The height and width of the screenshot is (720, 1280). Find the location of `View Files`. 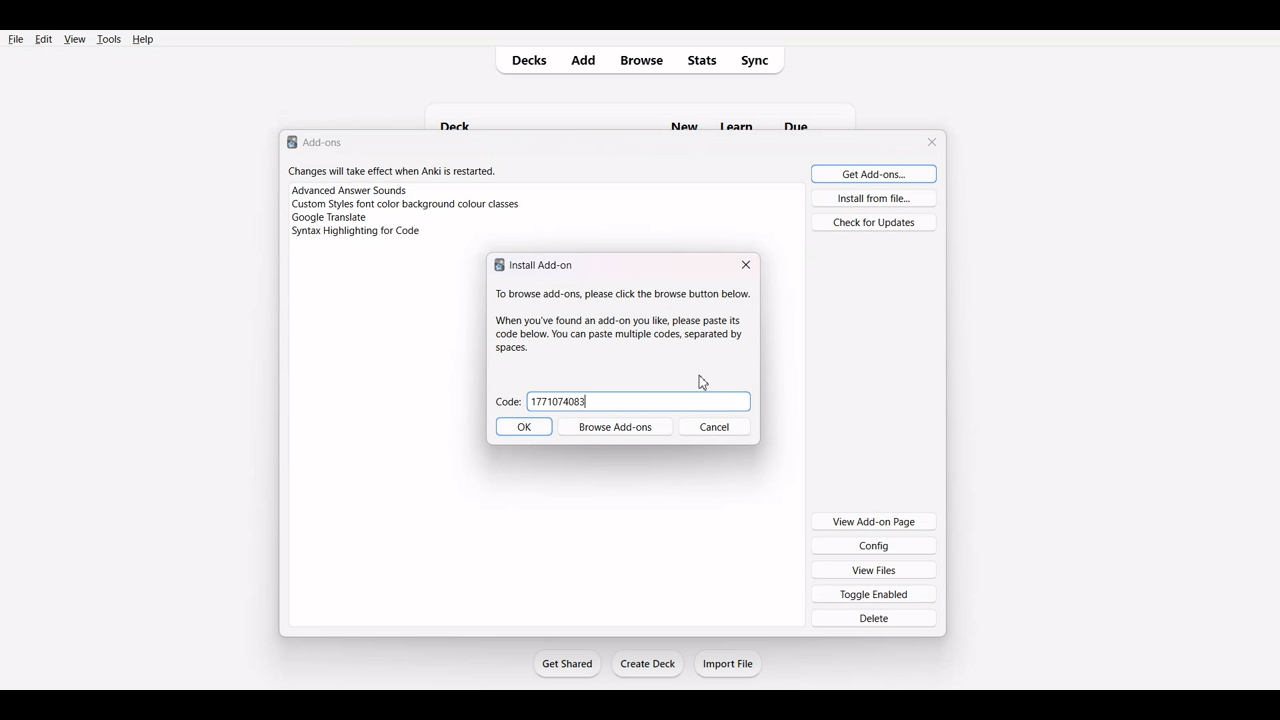

View Files is located at coordinates (875, 569).